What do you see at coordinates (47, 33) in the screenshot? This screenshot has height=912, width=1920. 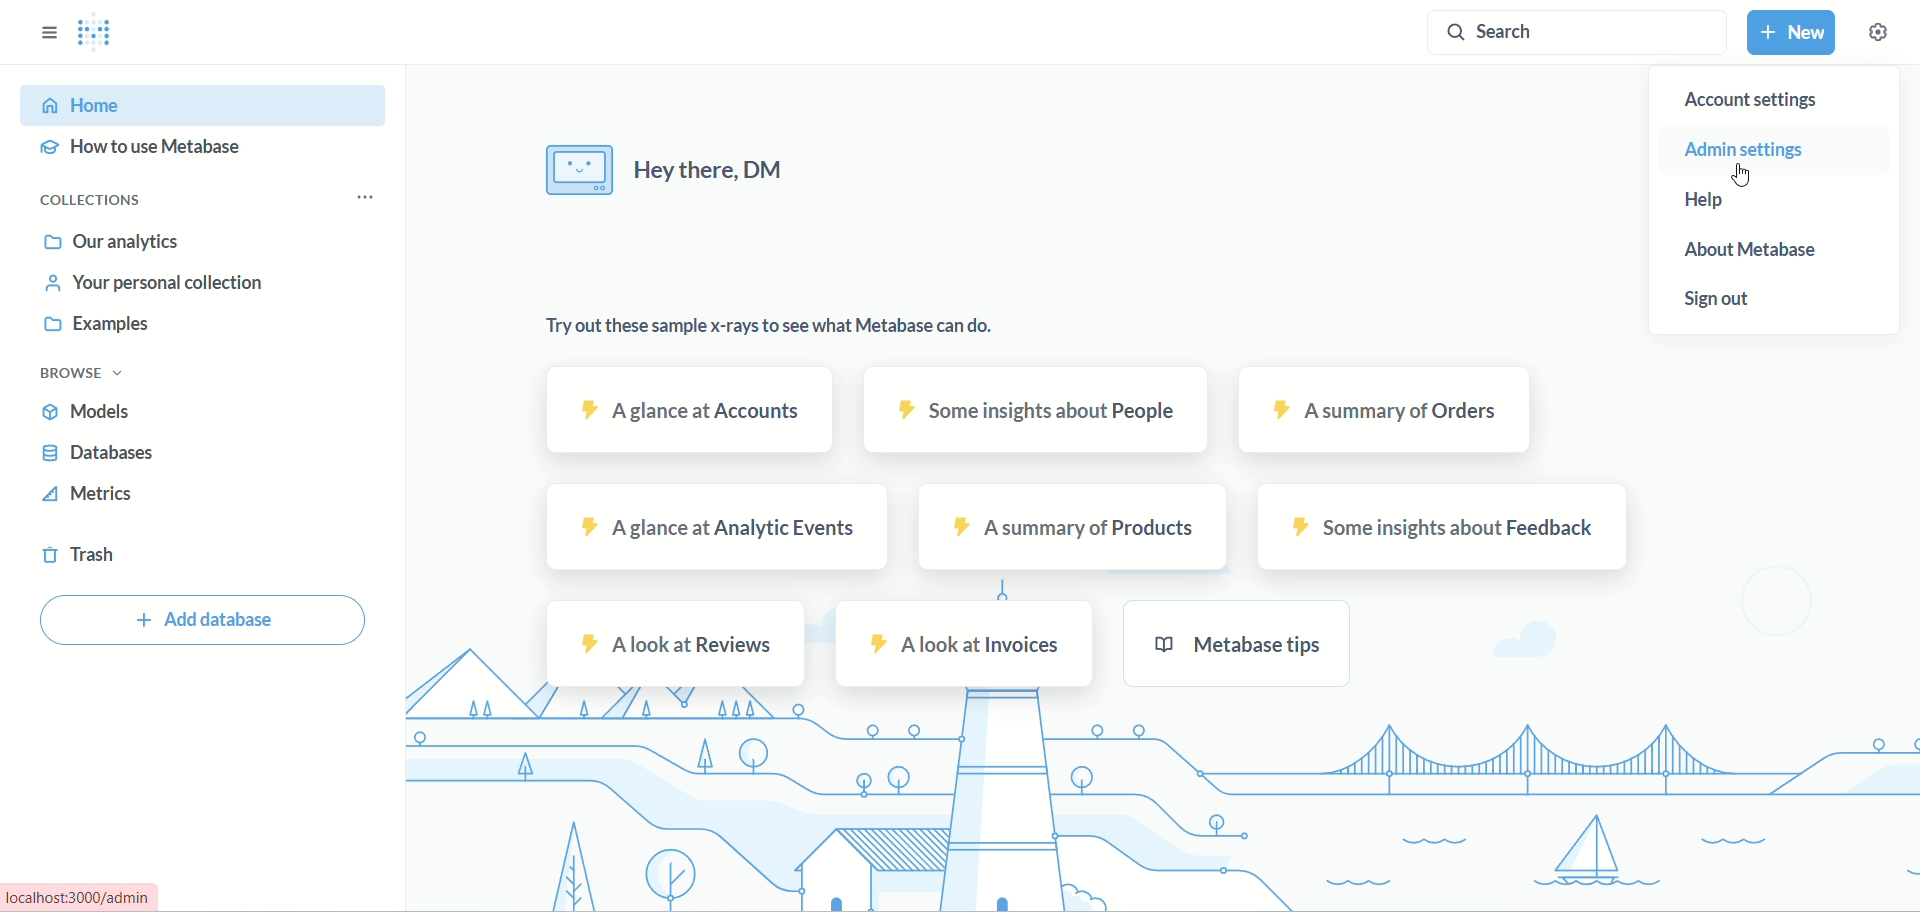 I see `sidebar` at bounding box center [47, 33].